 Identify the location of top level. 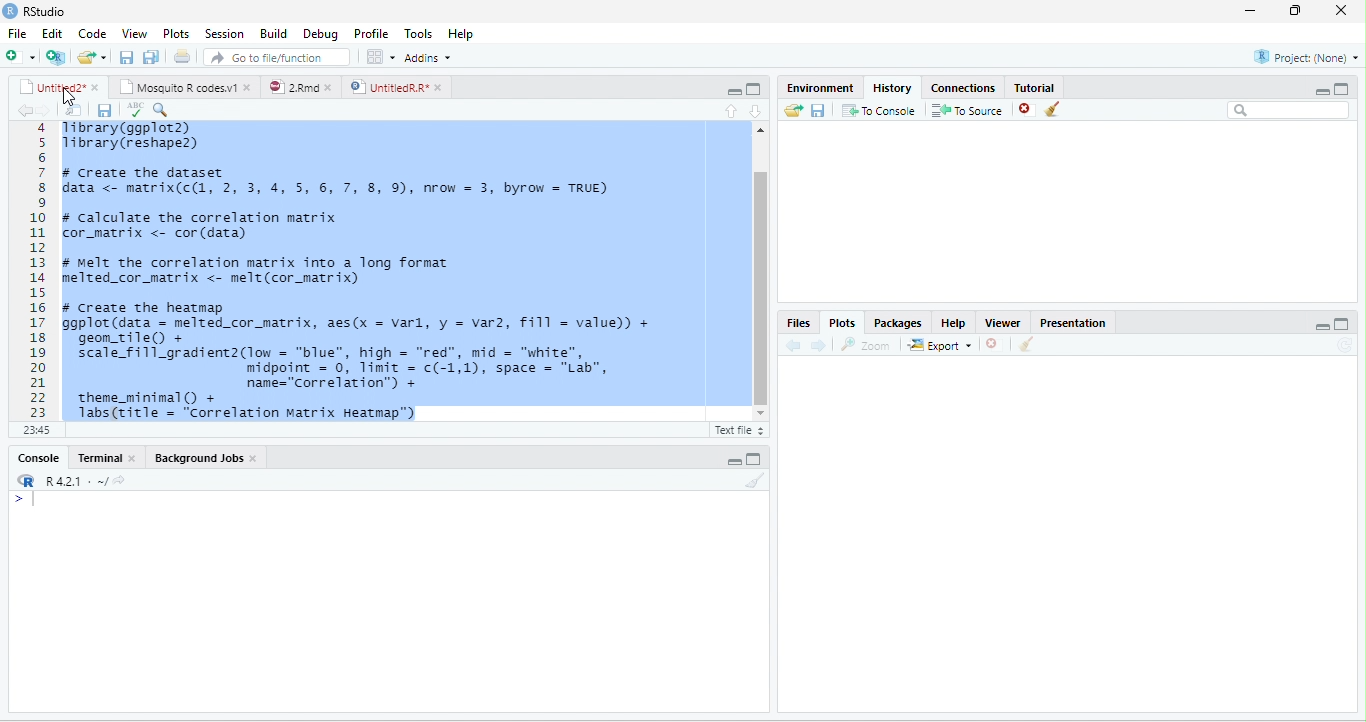
(118, 432).